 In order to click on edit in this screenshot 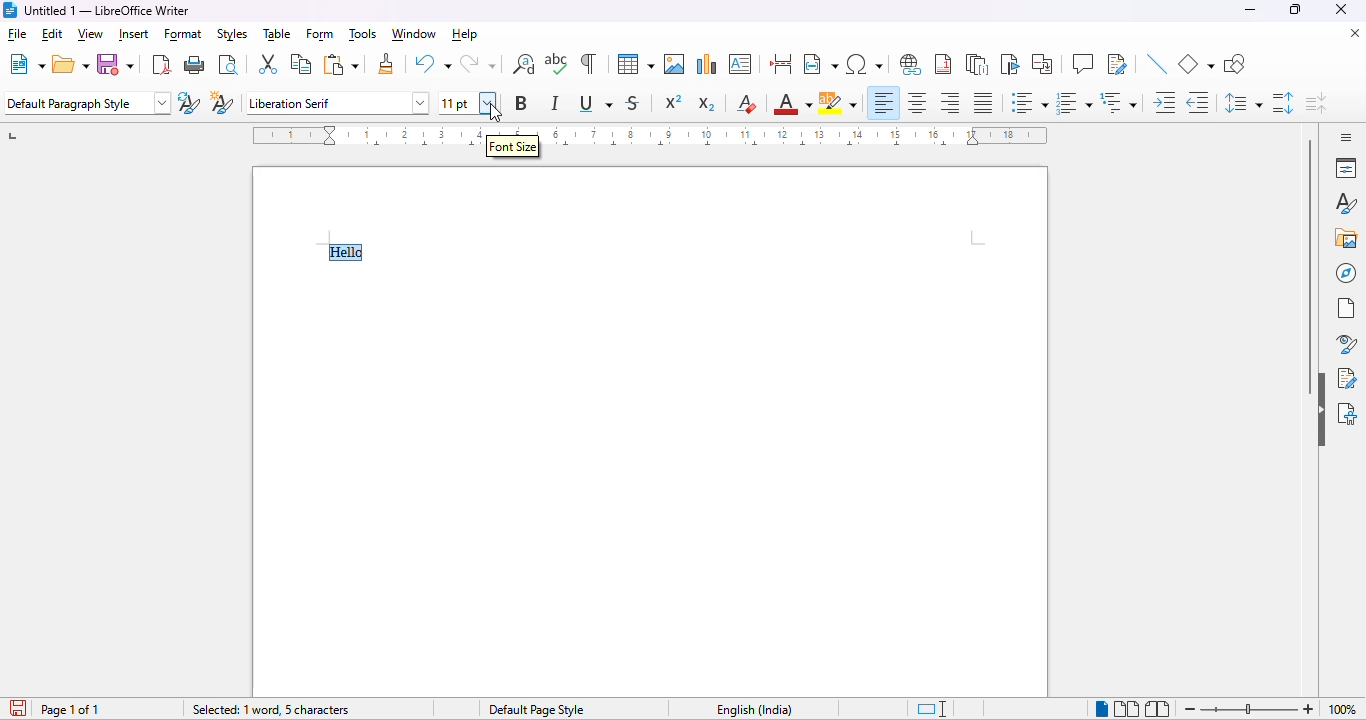, I will do `click(51, 34)`.